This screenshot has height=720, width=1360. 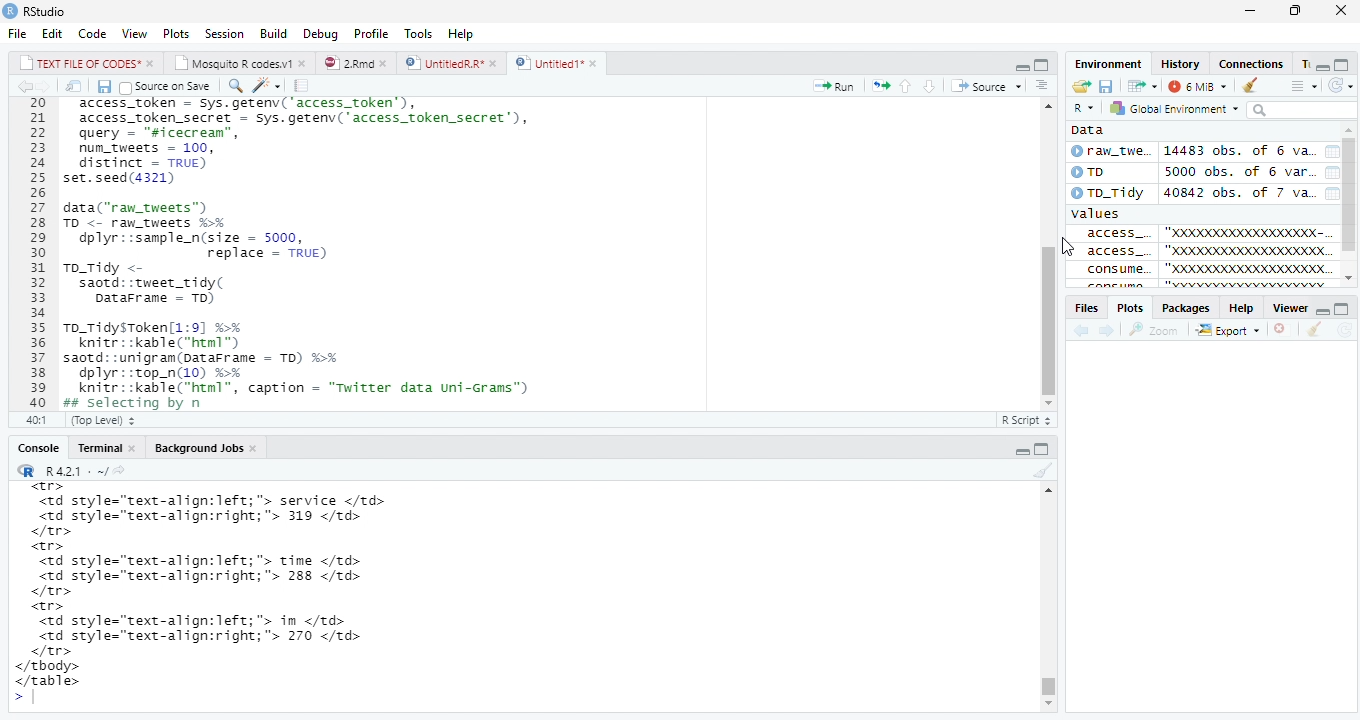 I want to click on View, so click(x=134, y=32).